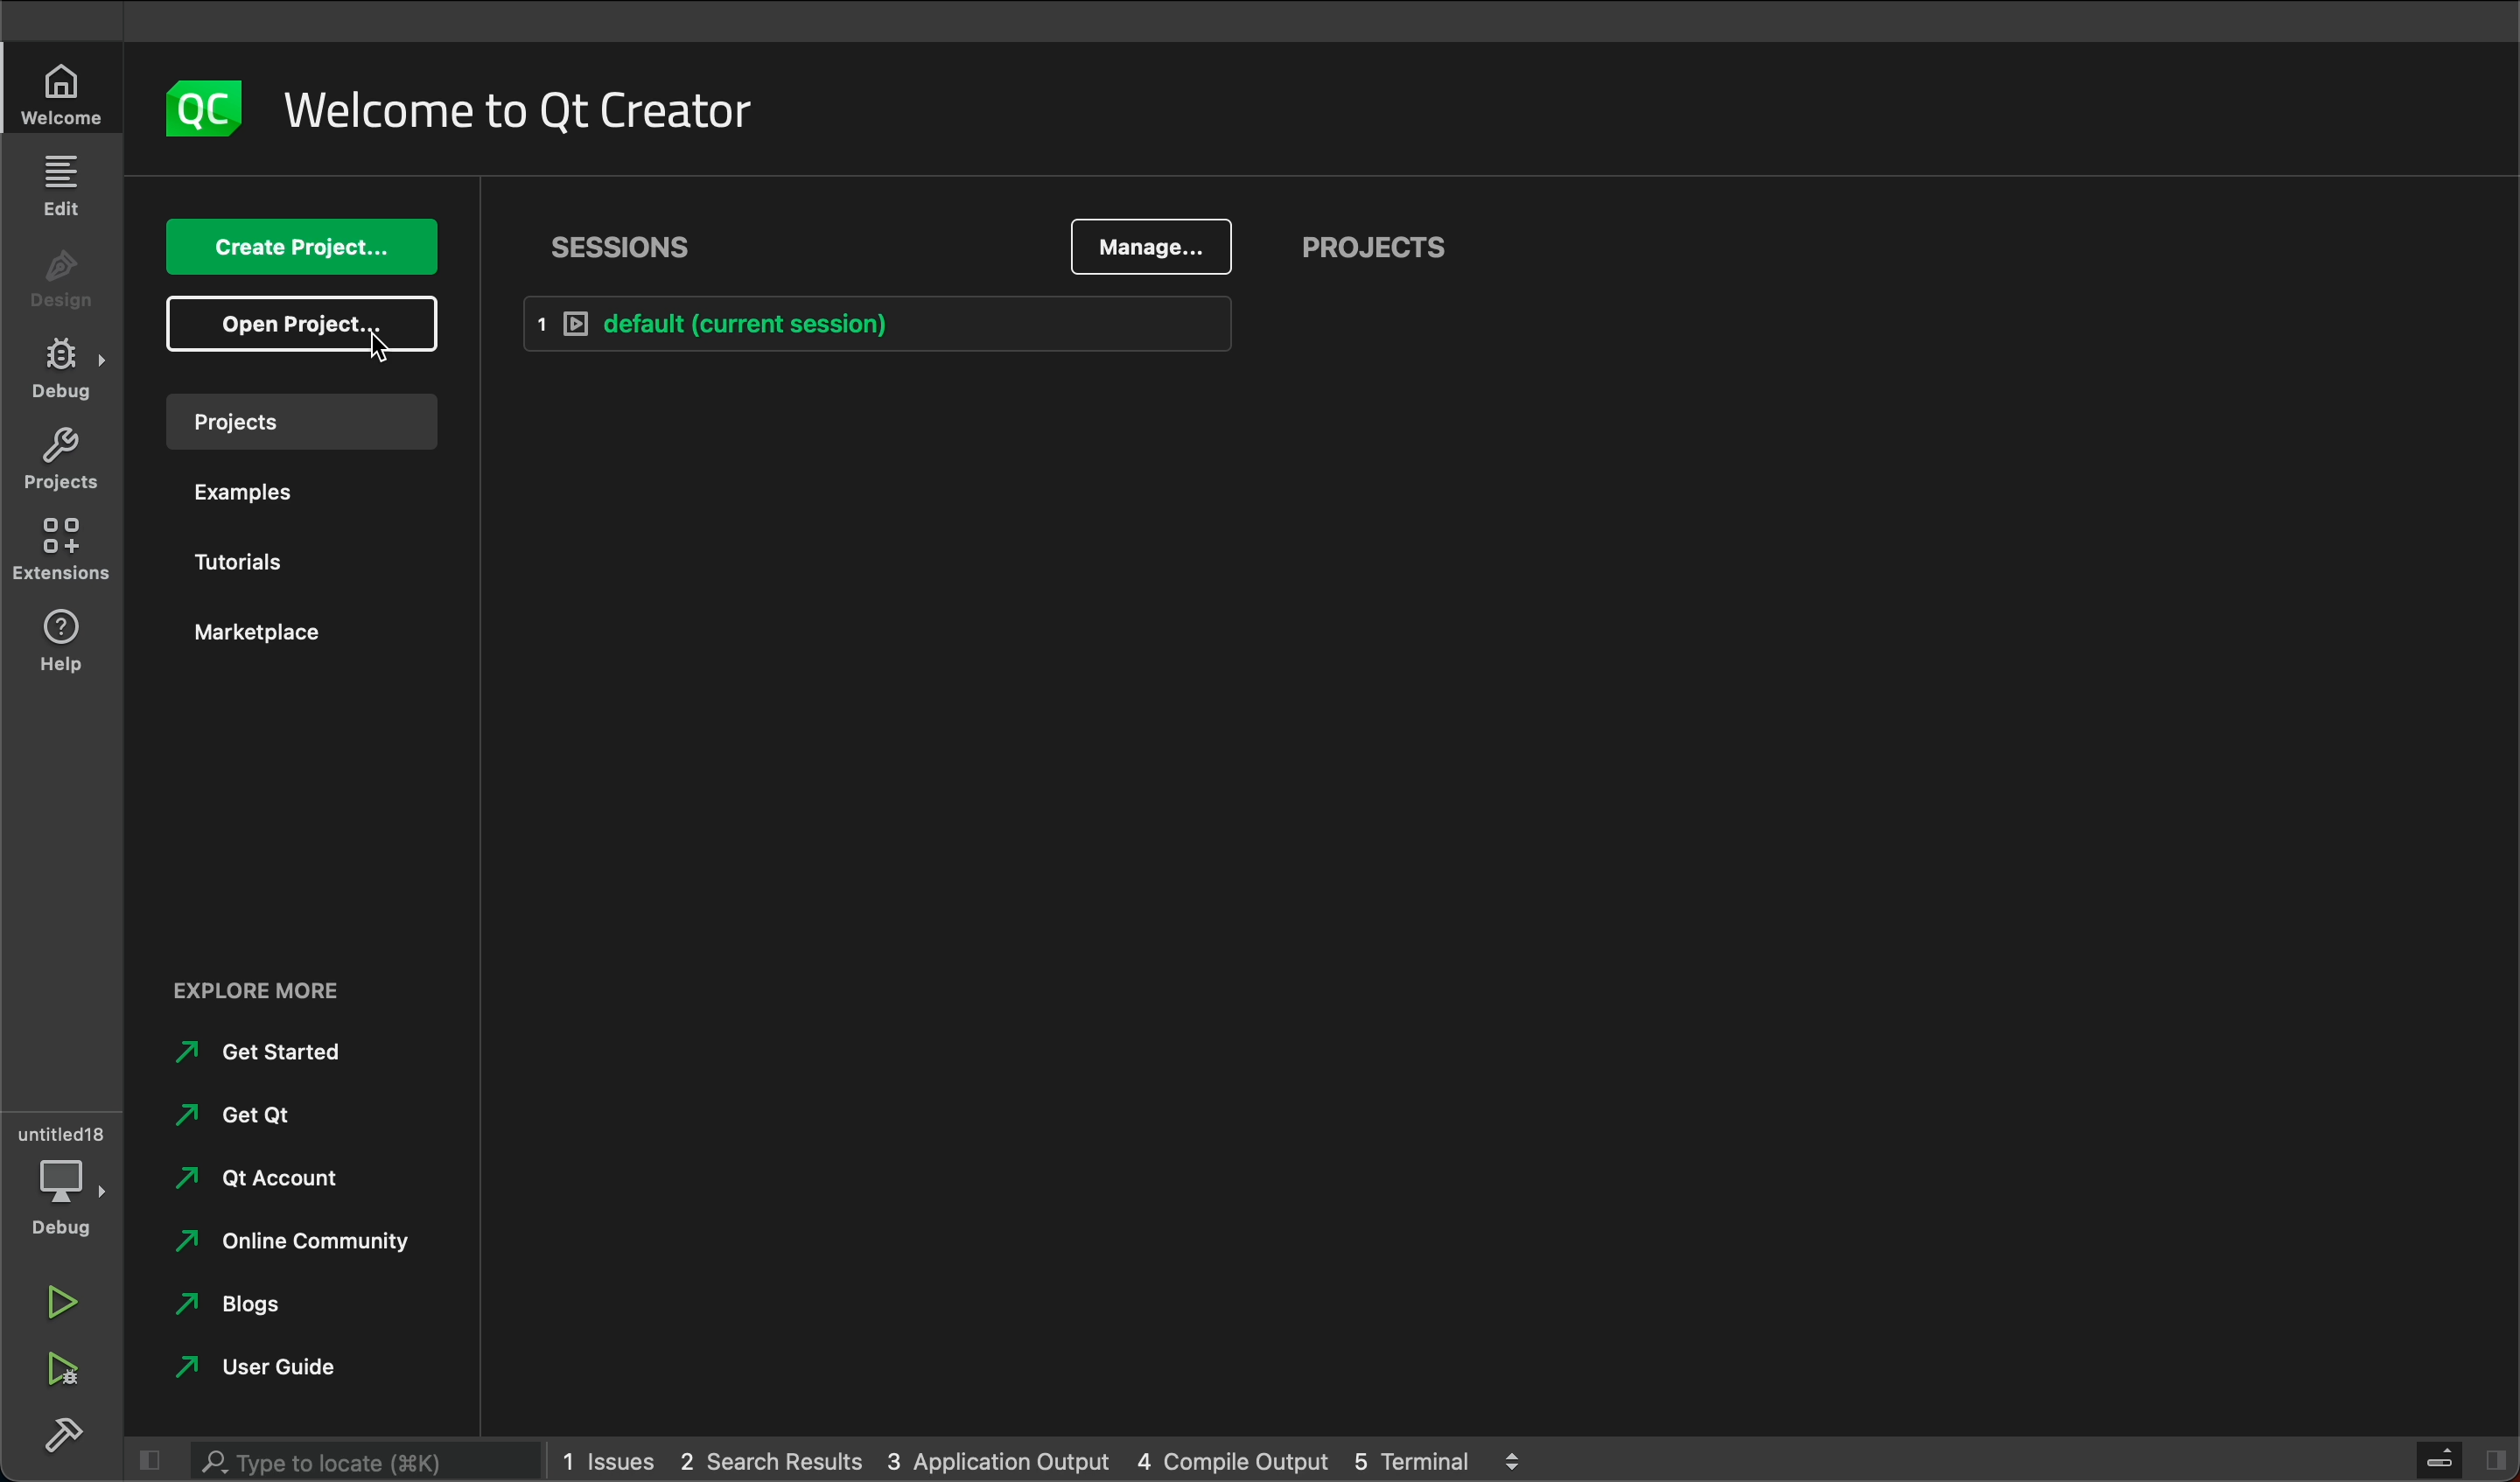  Describe the element at coordinates (306, 243) in the screenshot. I see `create project` at that location.